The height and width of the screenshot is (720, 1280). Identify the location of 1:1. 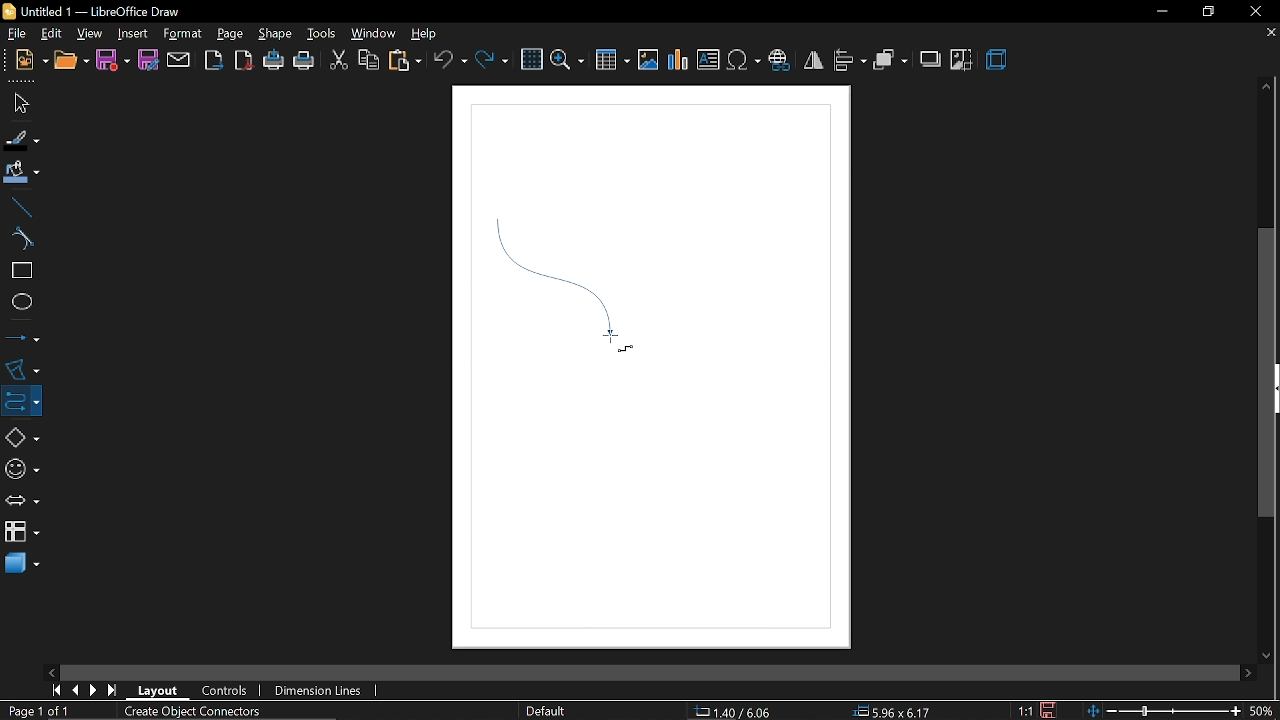
(1027, 711).